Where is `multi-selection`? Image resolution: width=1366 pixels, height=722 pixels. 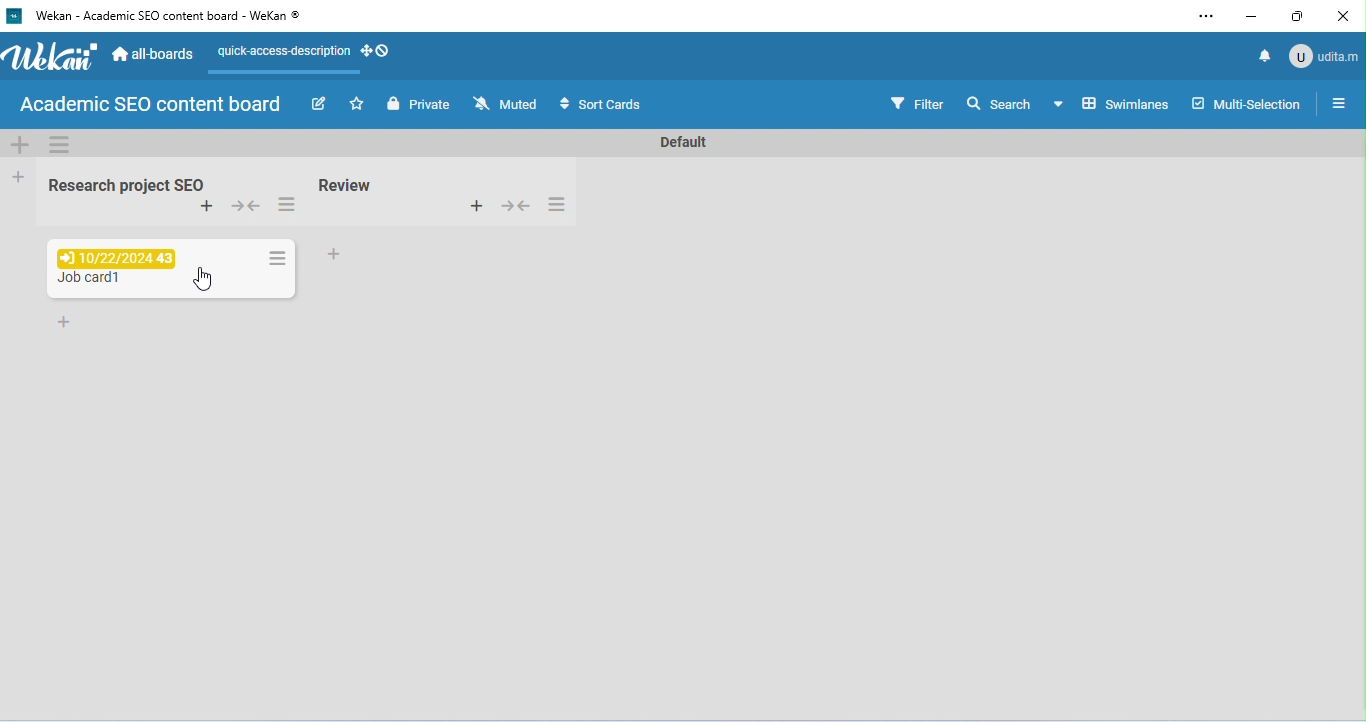 multi-selection is located at coordinates (1245, 103).